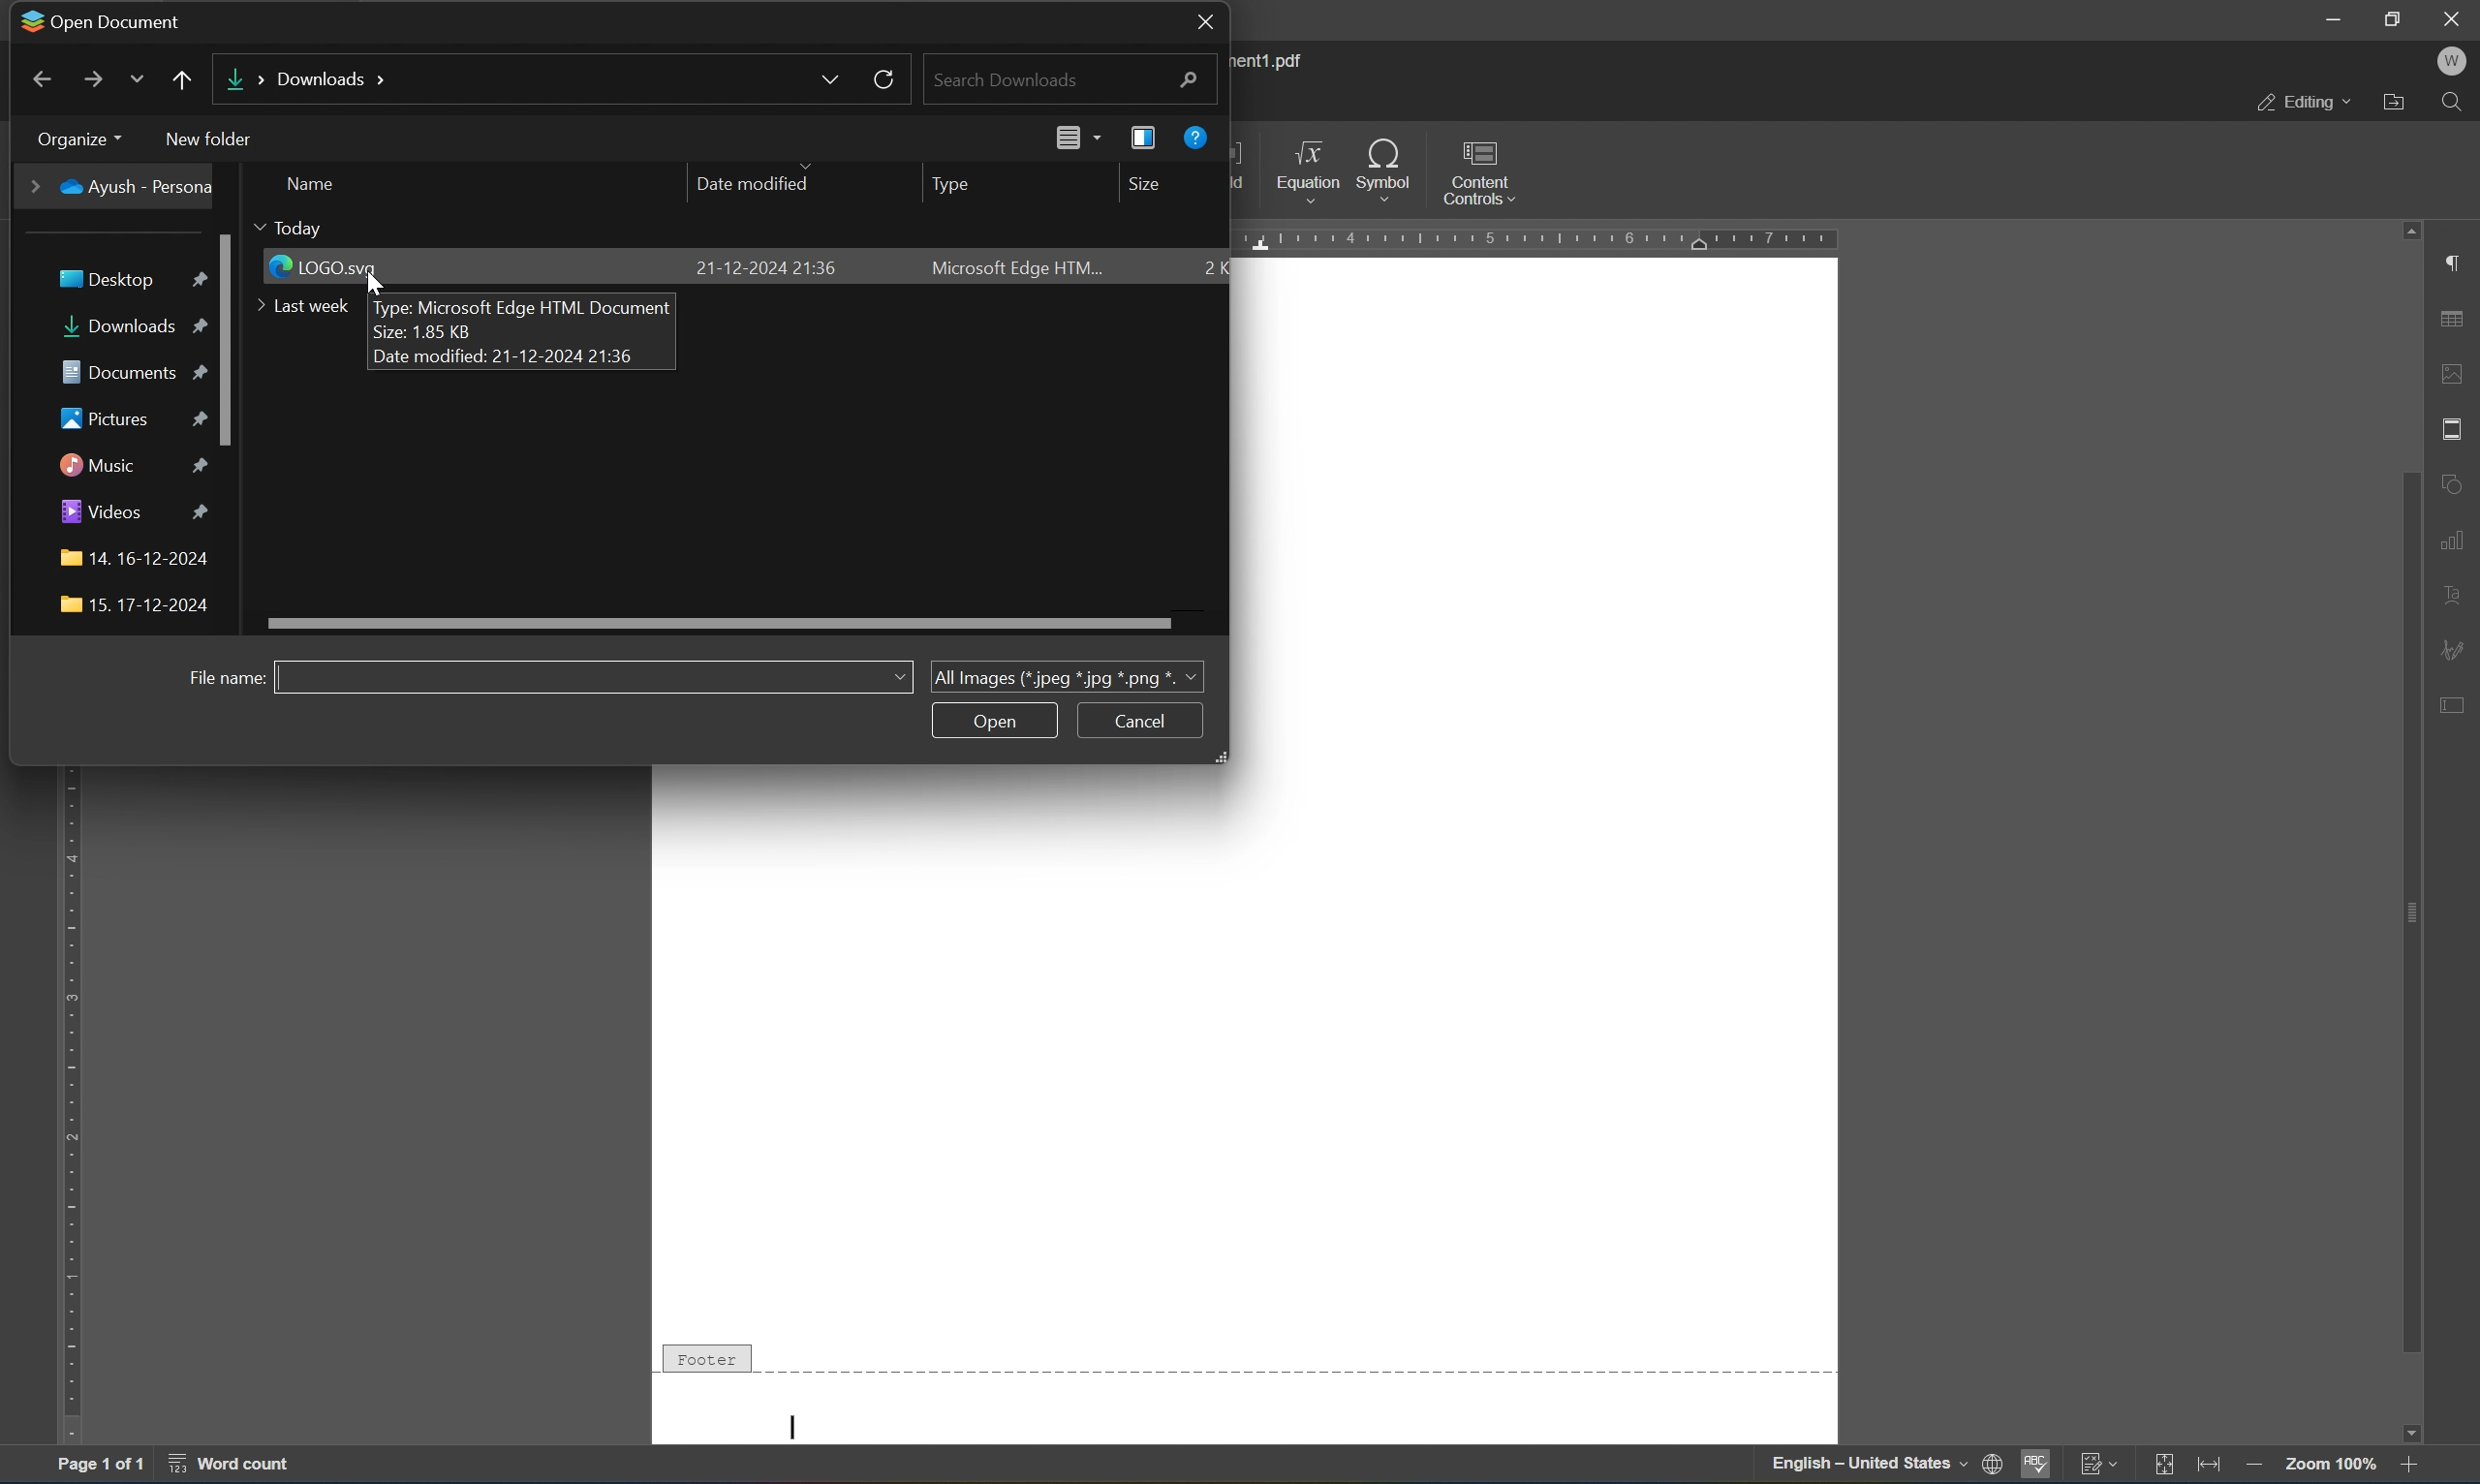  I want to click on shape settings, so click(2457, 480).